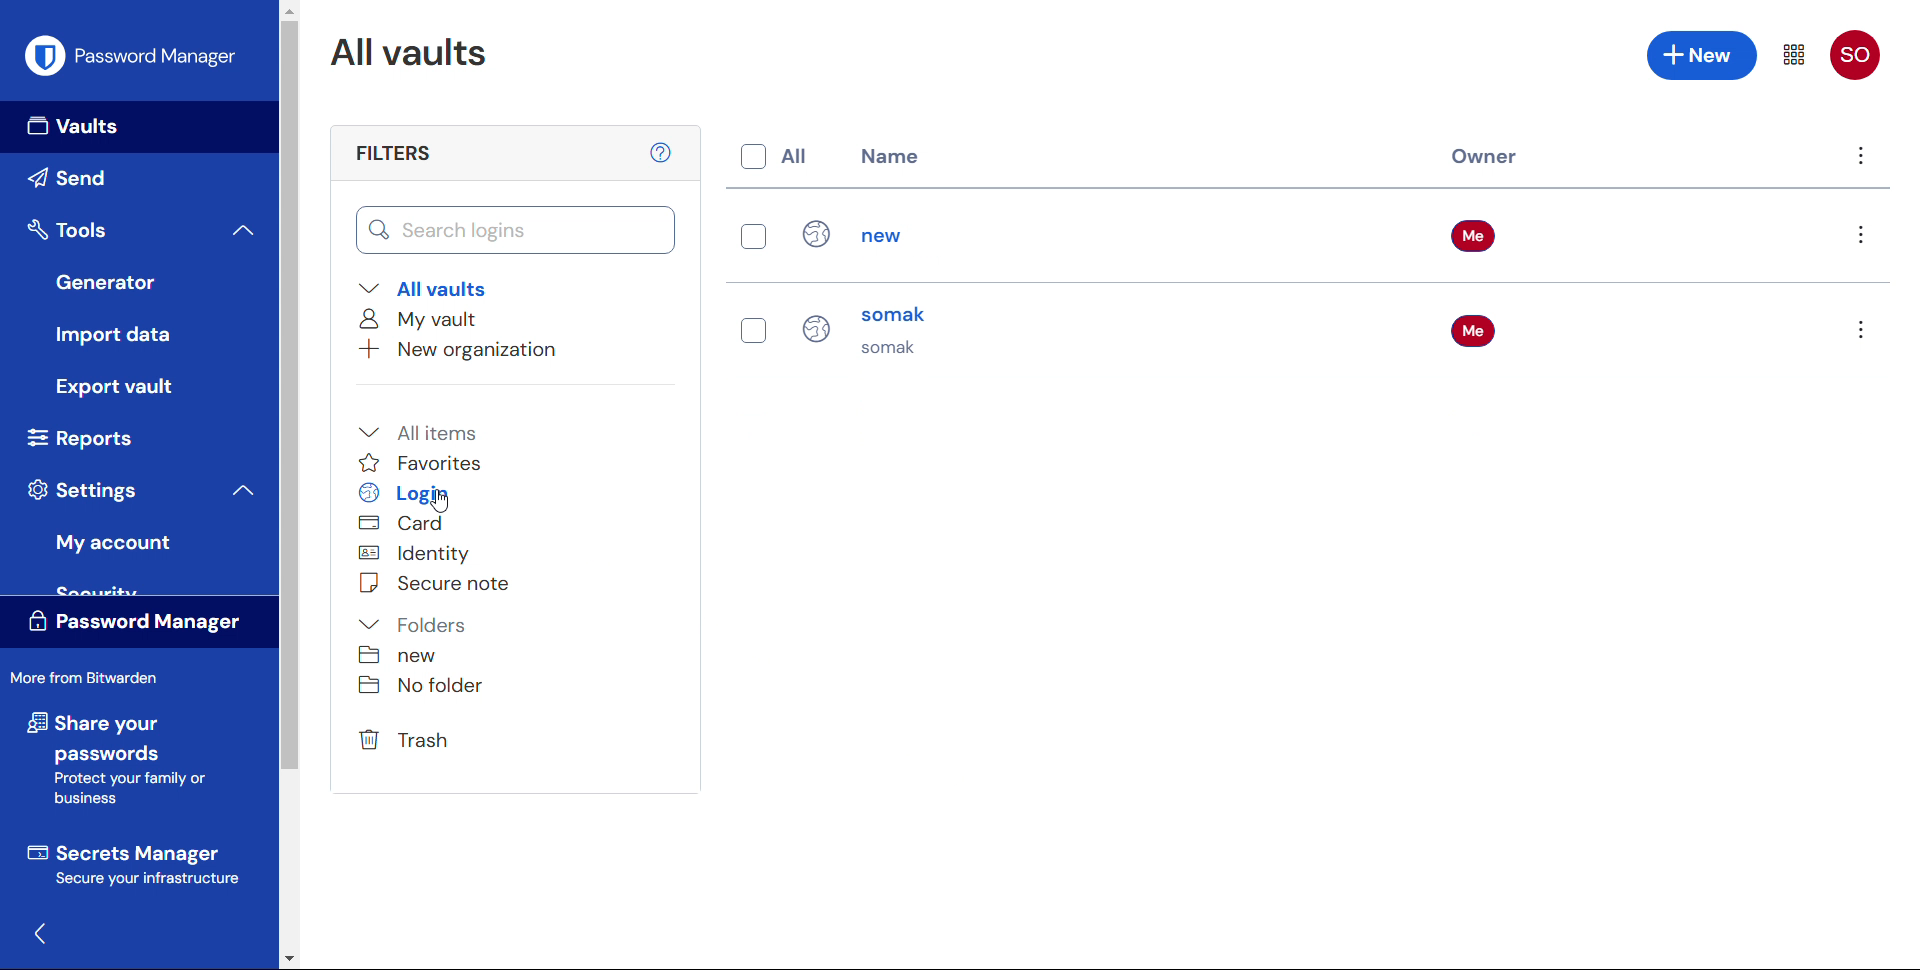  Describe the element at coordinates (815, 326) in the screenshot. I see `Login` at that location.